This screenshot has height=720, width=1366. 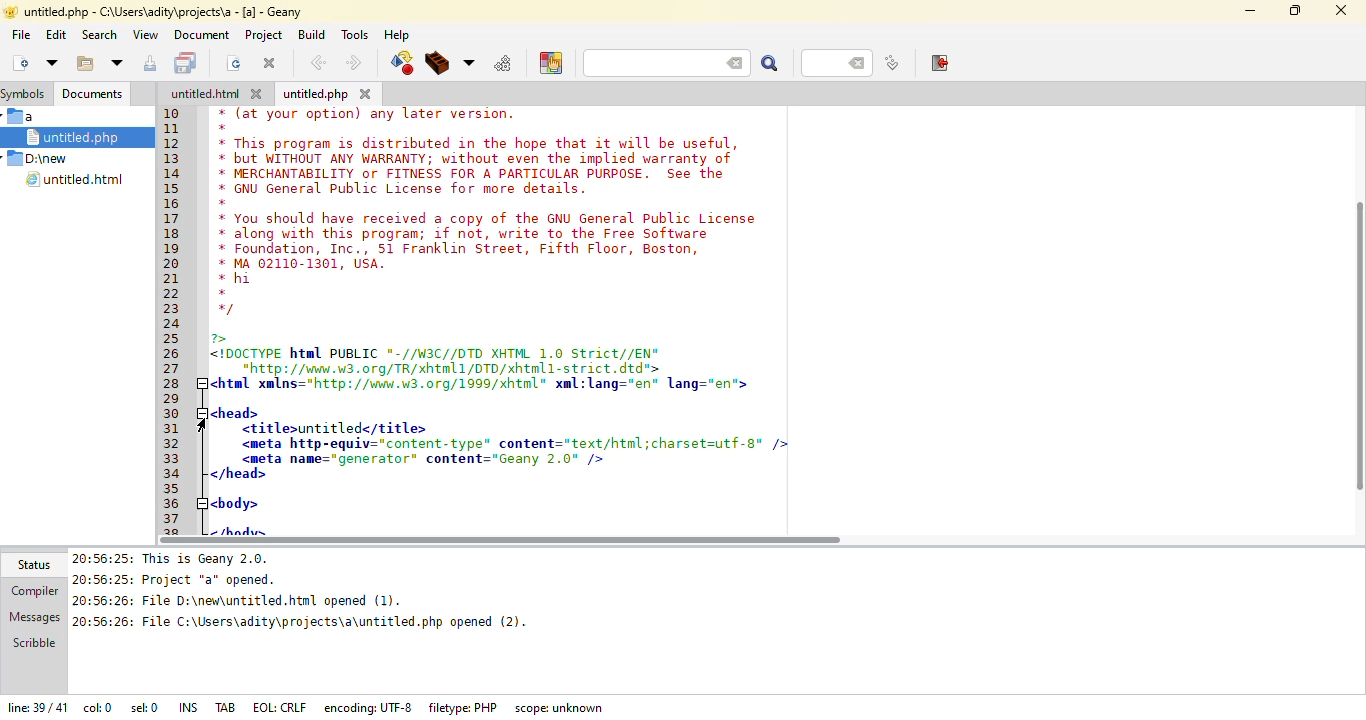 What do you see at coordinates (52, 61) in the screenshot?
I see `open file` at bounding box center [52, 61].